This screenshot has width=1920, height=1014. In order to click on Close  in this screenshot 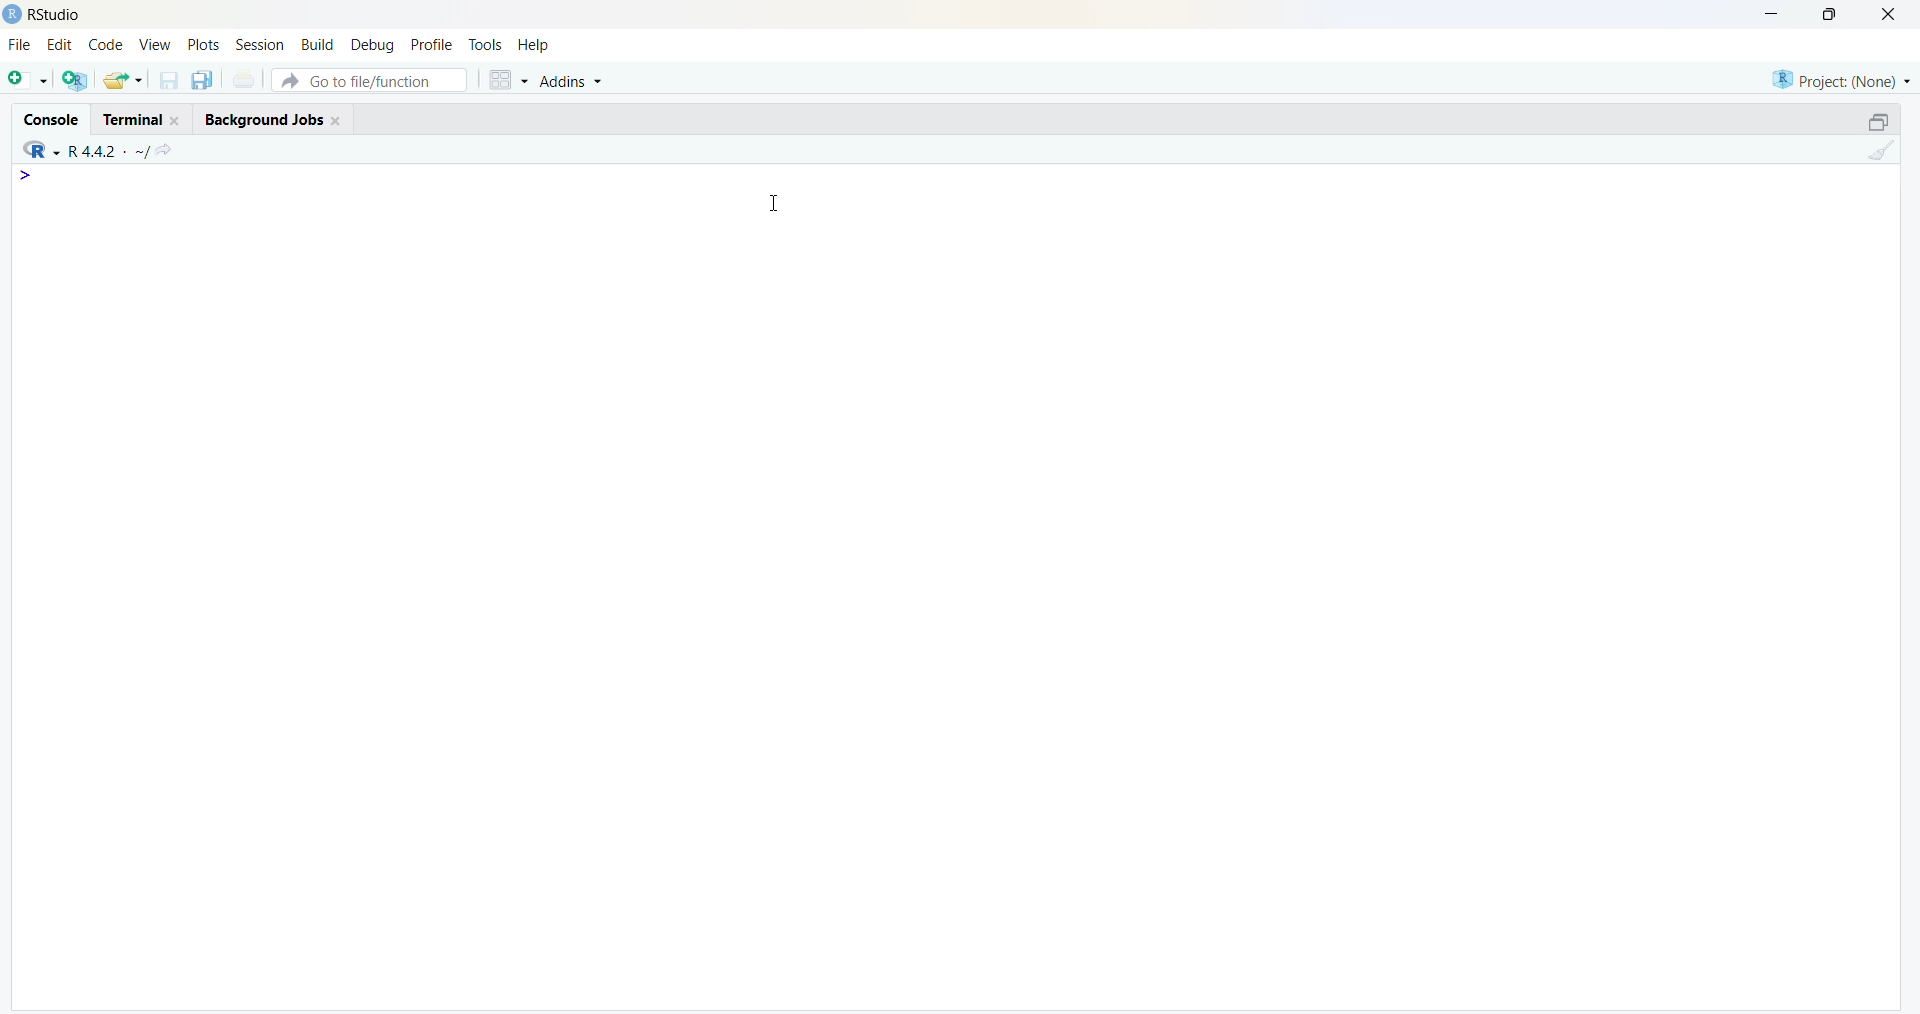, I will do `click(338, 121)`.